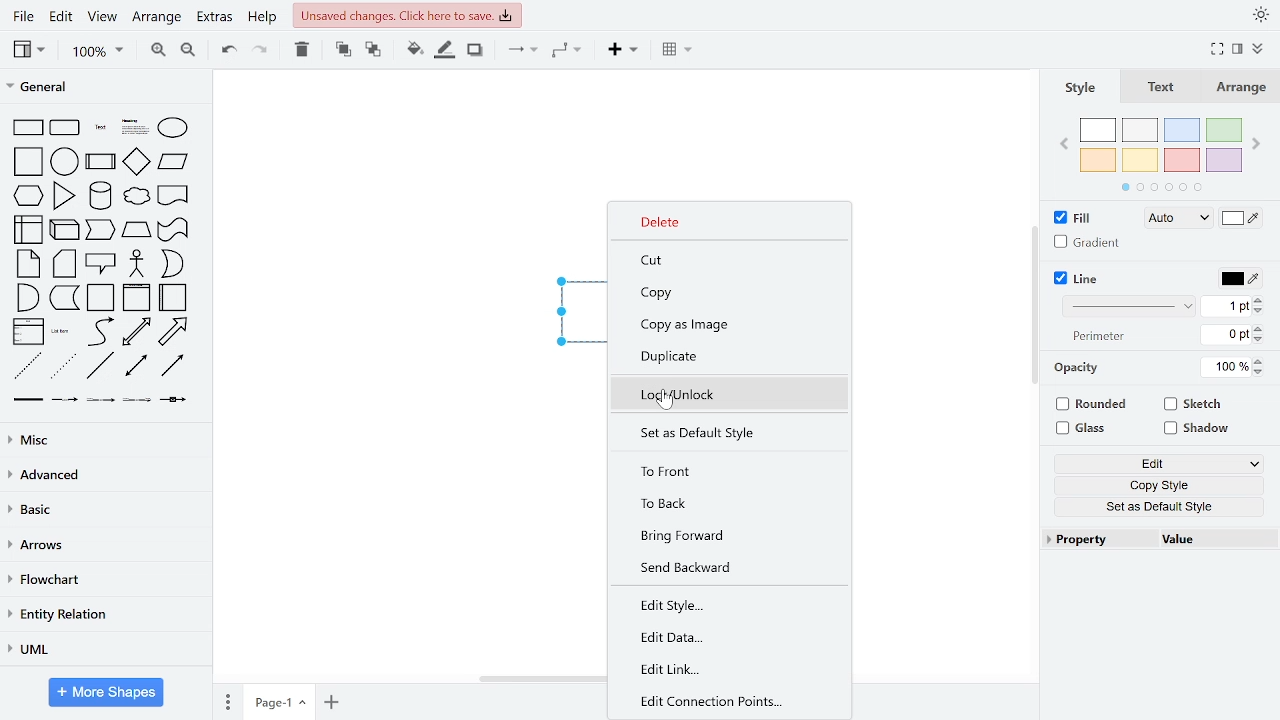  Describe the element at coordinates (1163, 88) in the screenshot. I see `text` at that location.